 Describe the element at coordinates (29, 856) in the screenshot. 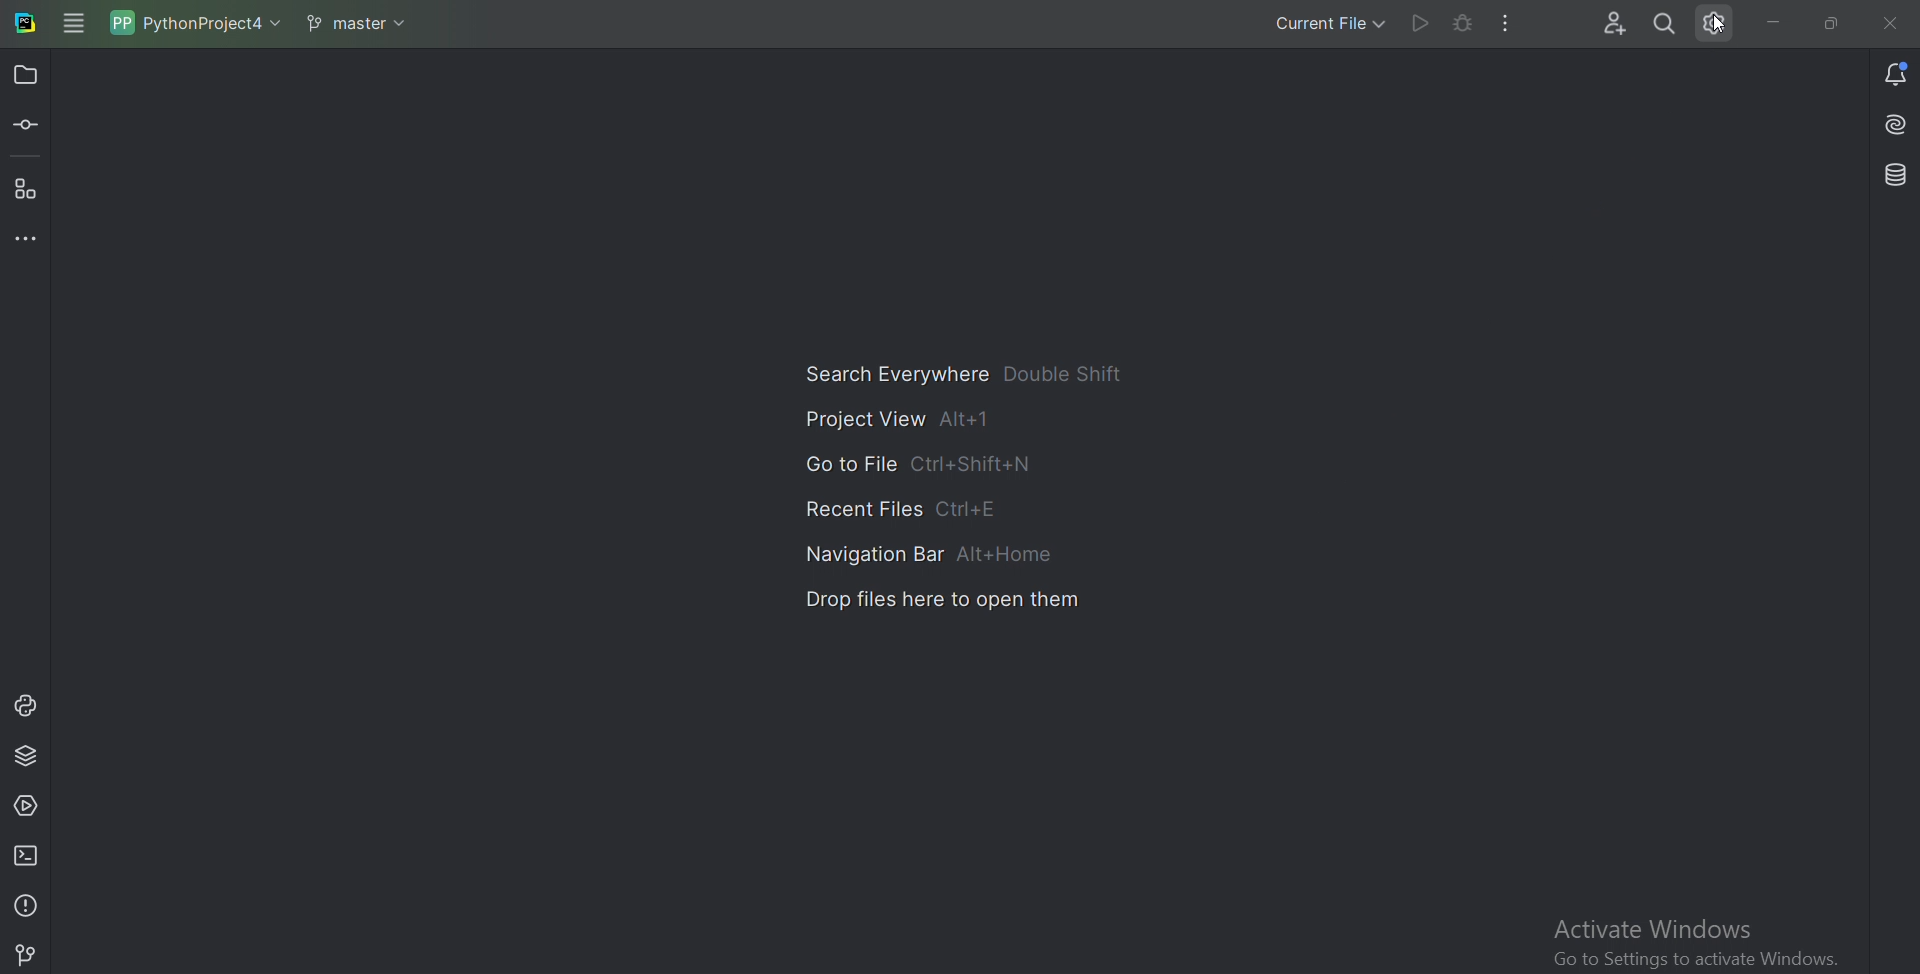

I see `Terminal` at that location.